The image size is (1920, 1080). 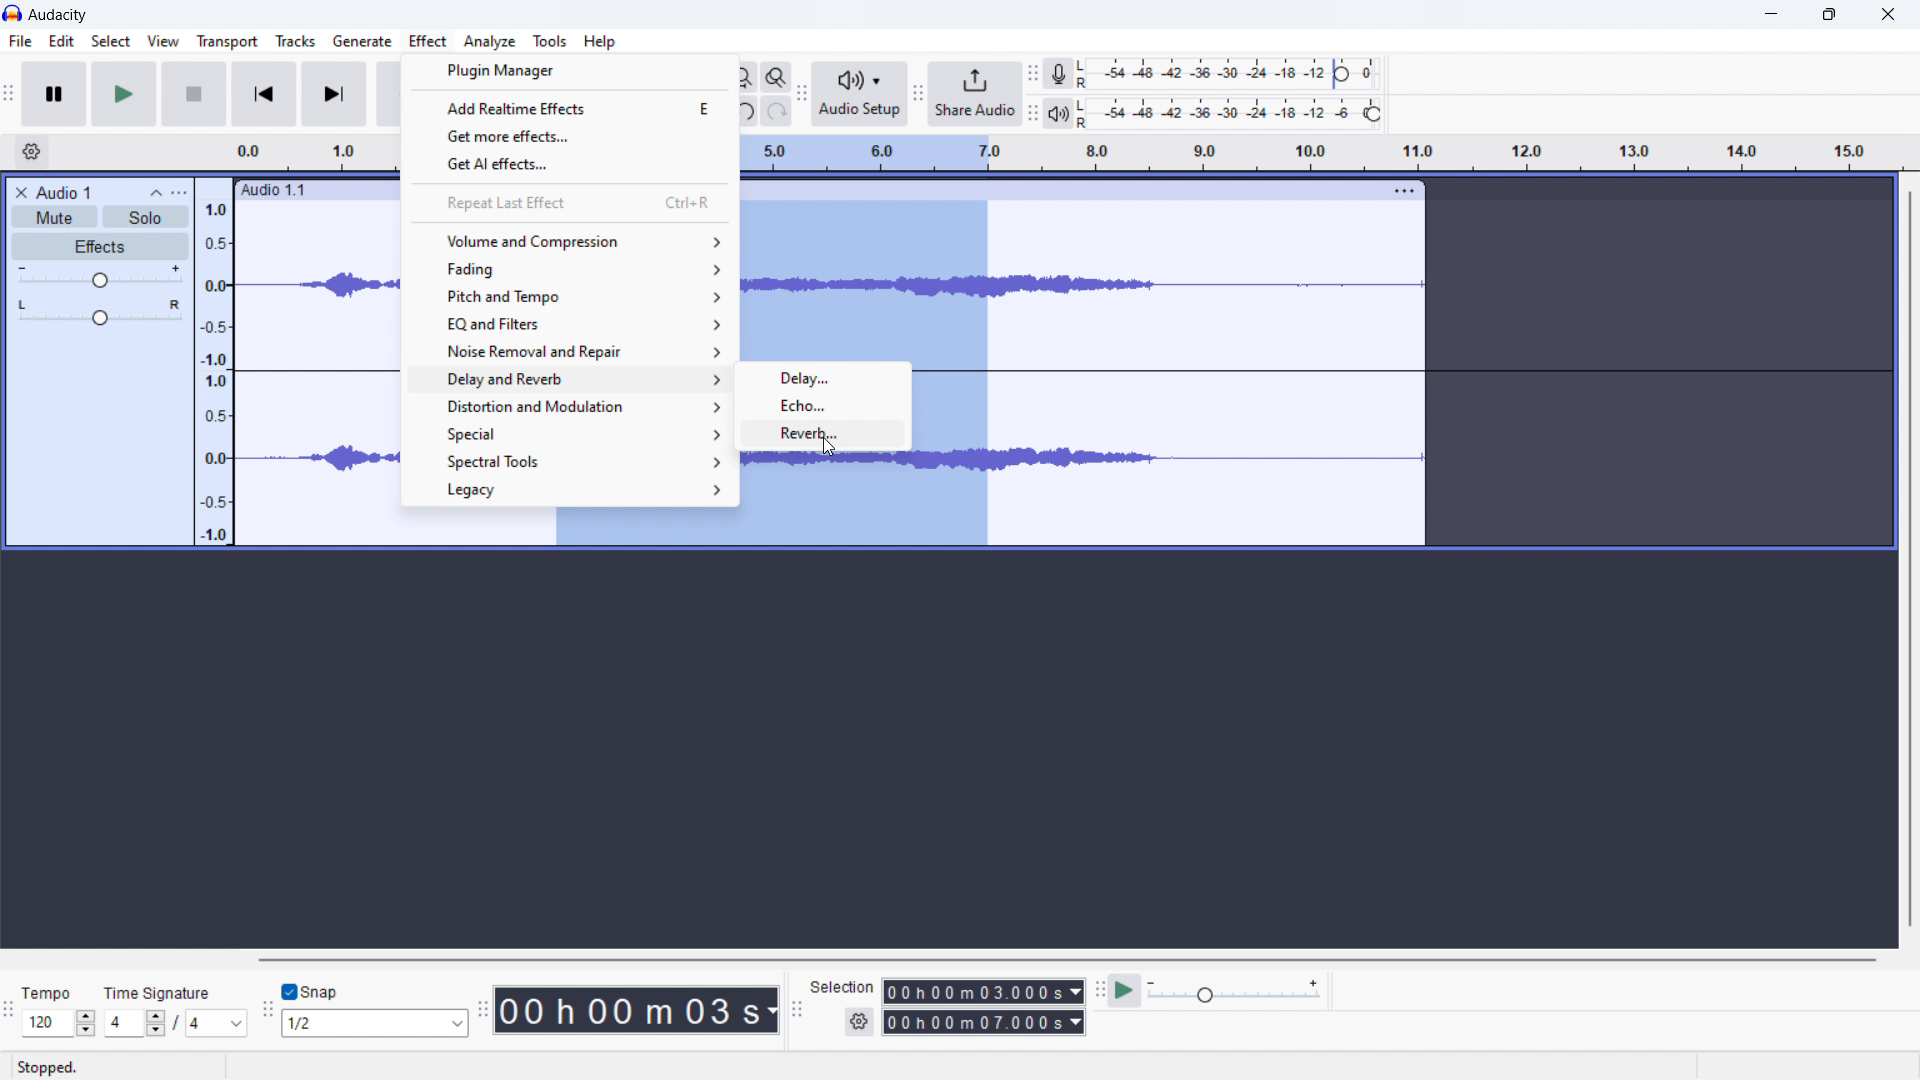 What do you see at coordinates (567, 131) in the screenshot?
I see `get more effects..` at bounding box center [567, 131].